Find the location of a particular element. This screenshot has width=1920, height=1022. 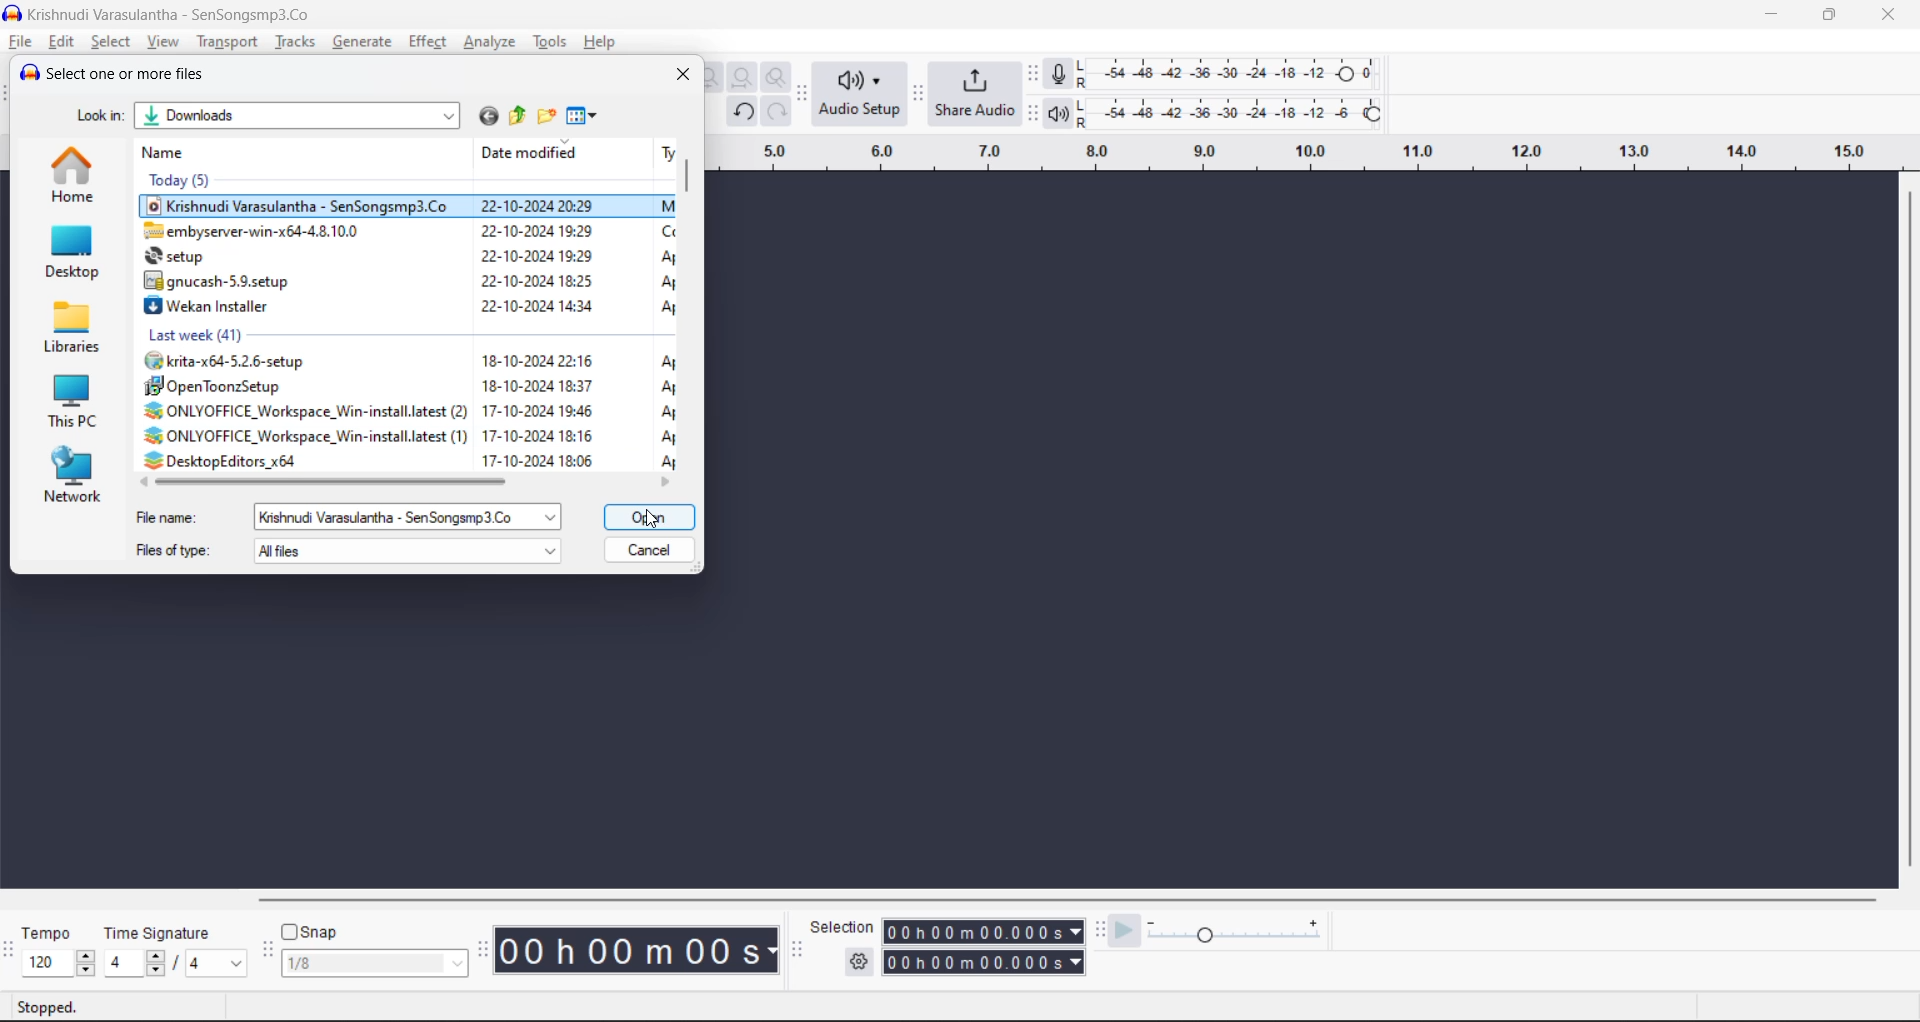

close is located at coordinates (1888, 15).